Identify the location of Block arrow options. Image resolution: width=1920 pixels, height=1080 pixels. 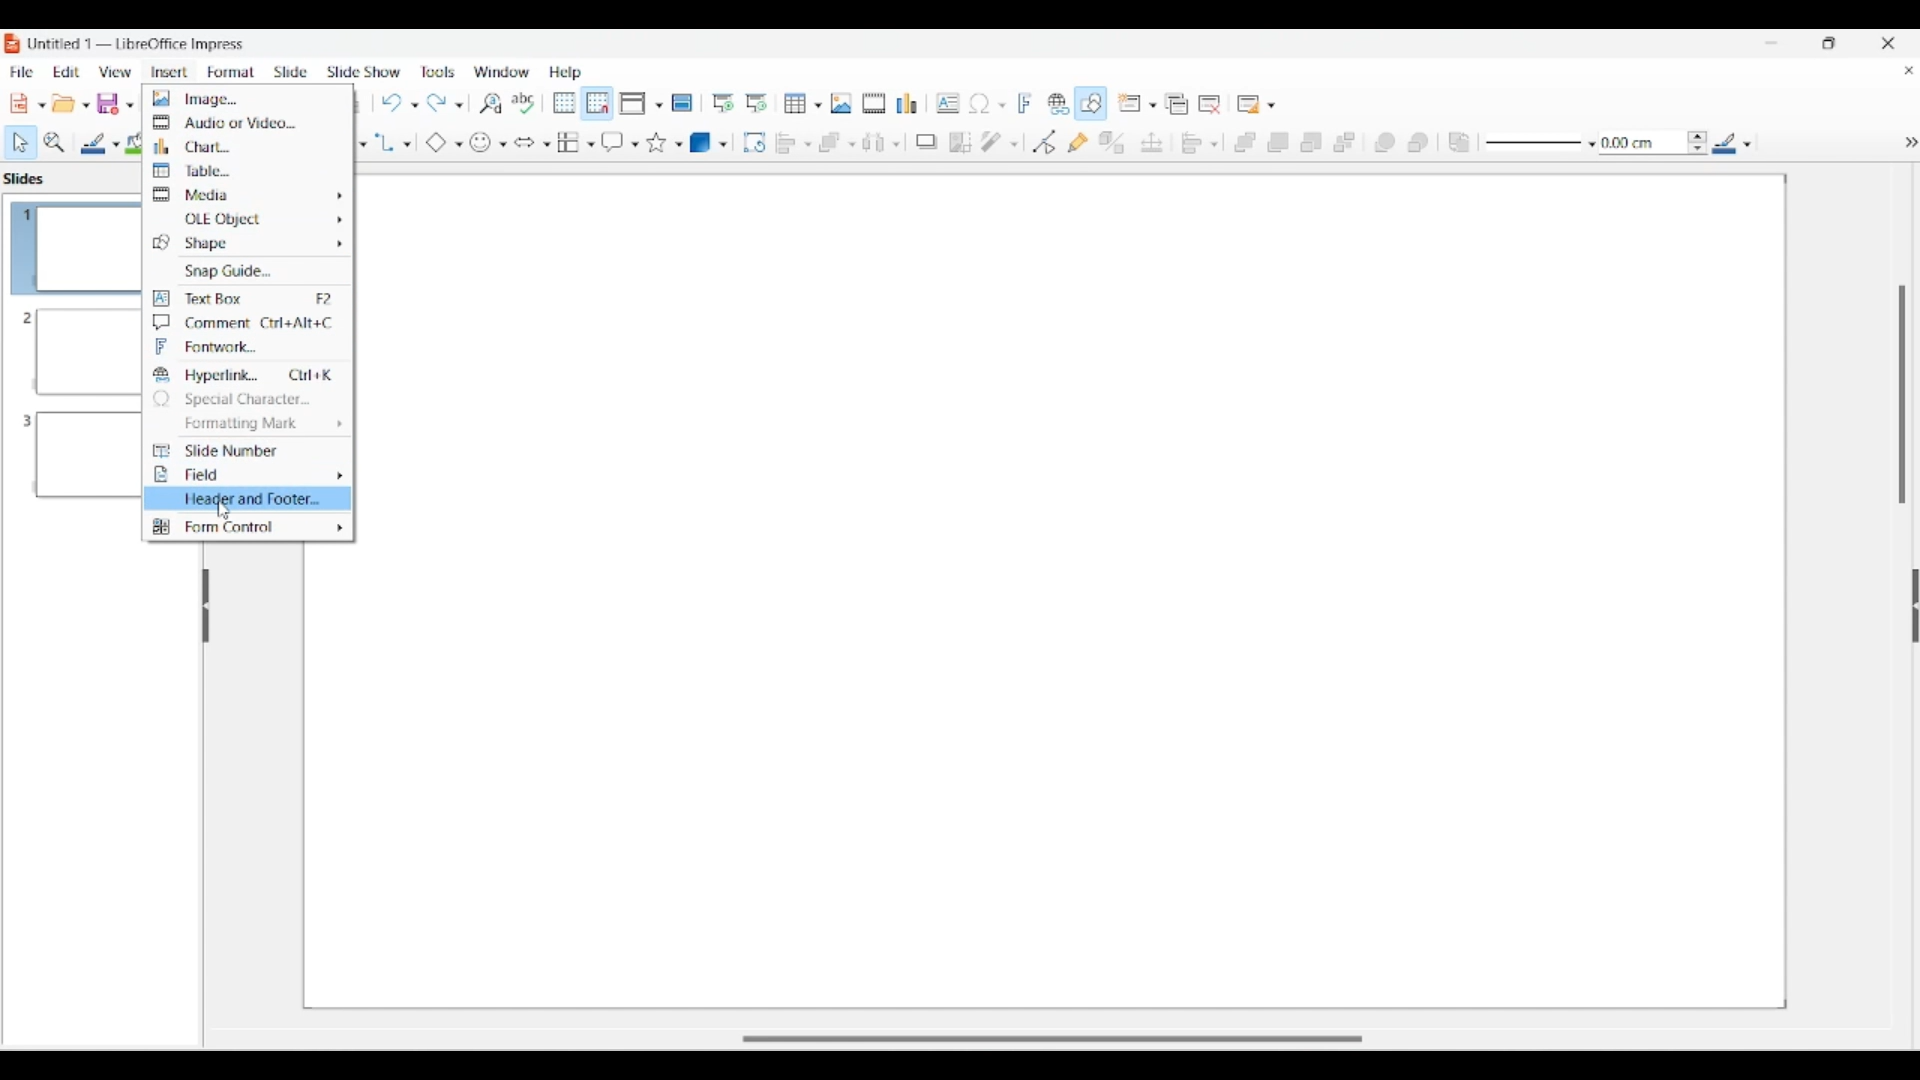
(533, 143).